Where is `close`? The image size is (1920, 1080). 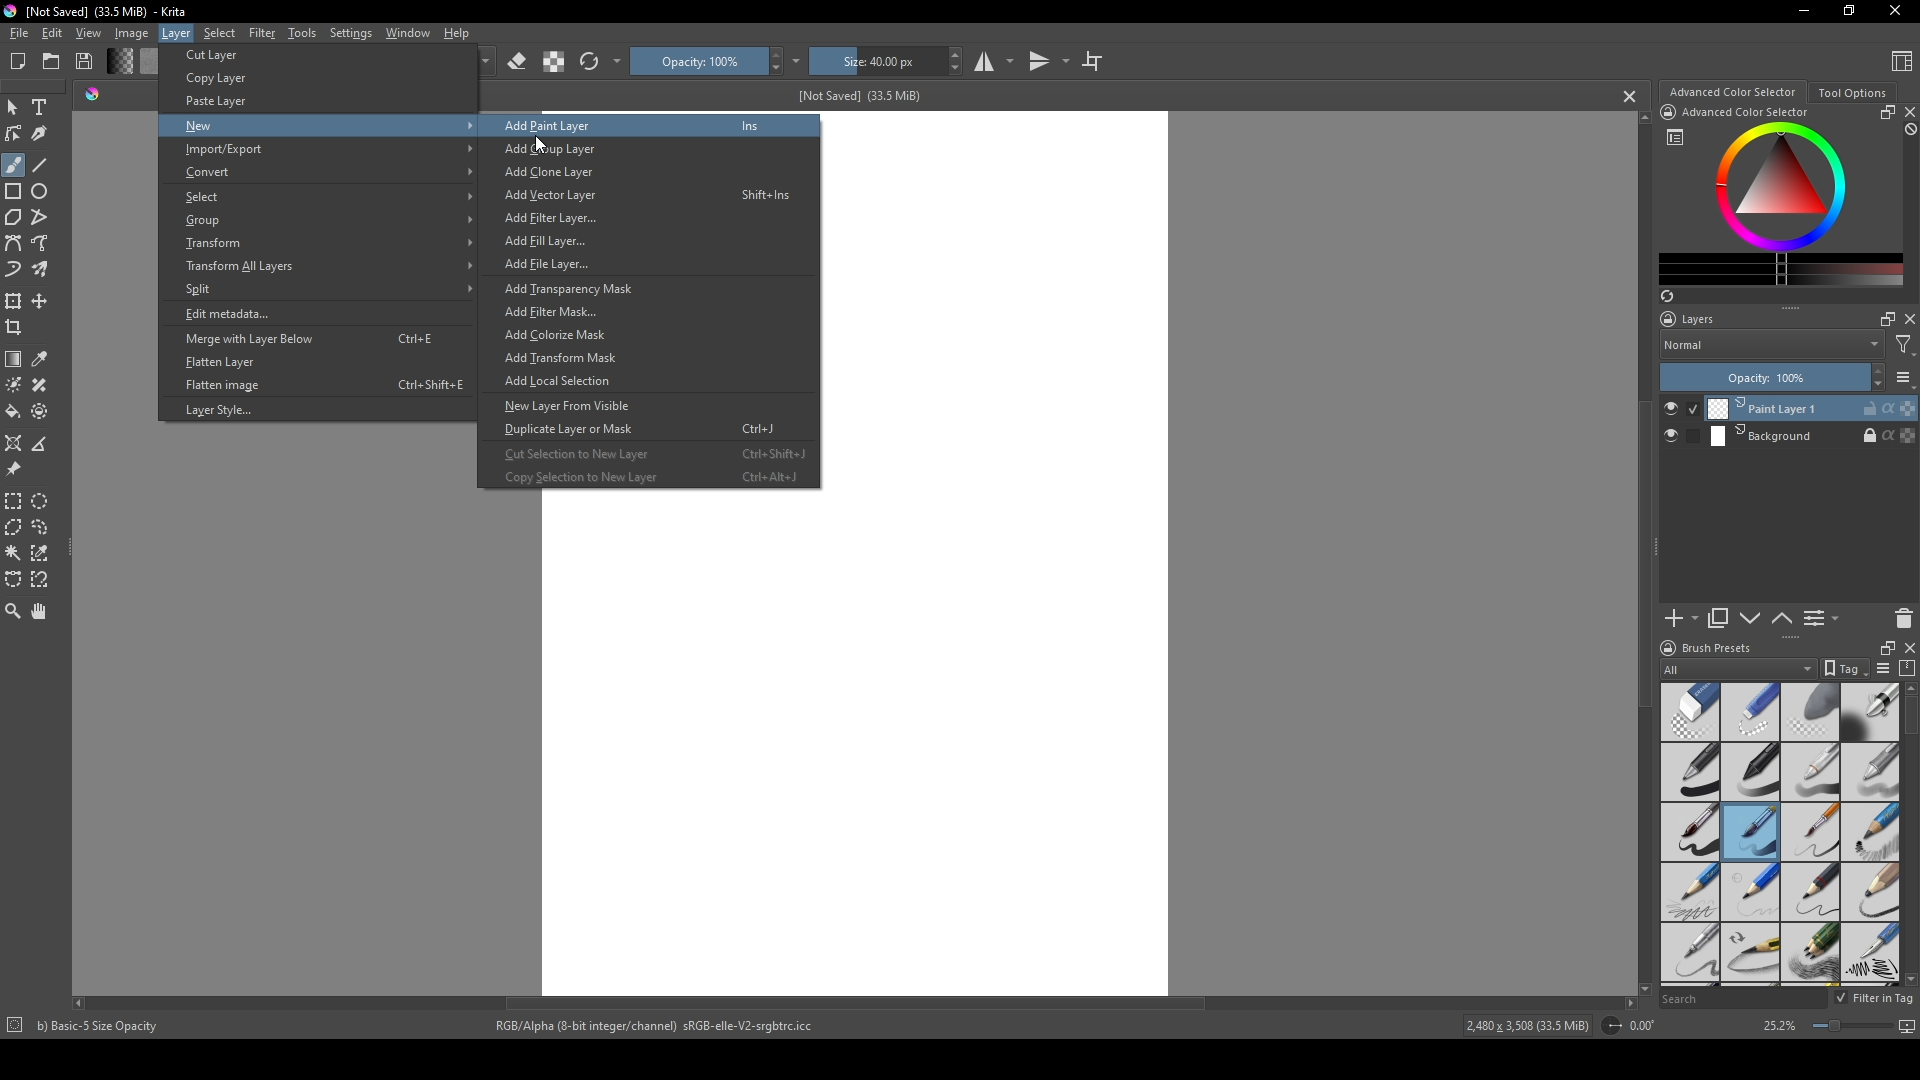
close is located at coordinates (1908, 112).